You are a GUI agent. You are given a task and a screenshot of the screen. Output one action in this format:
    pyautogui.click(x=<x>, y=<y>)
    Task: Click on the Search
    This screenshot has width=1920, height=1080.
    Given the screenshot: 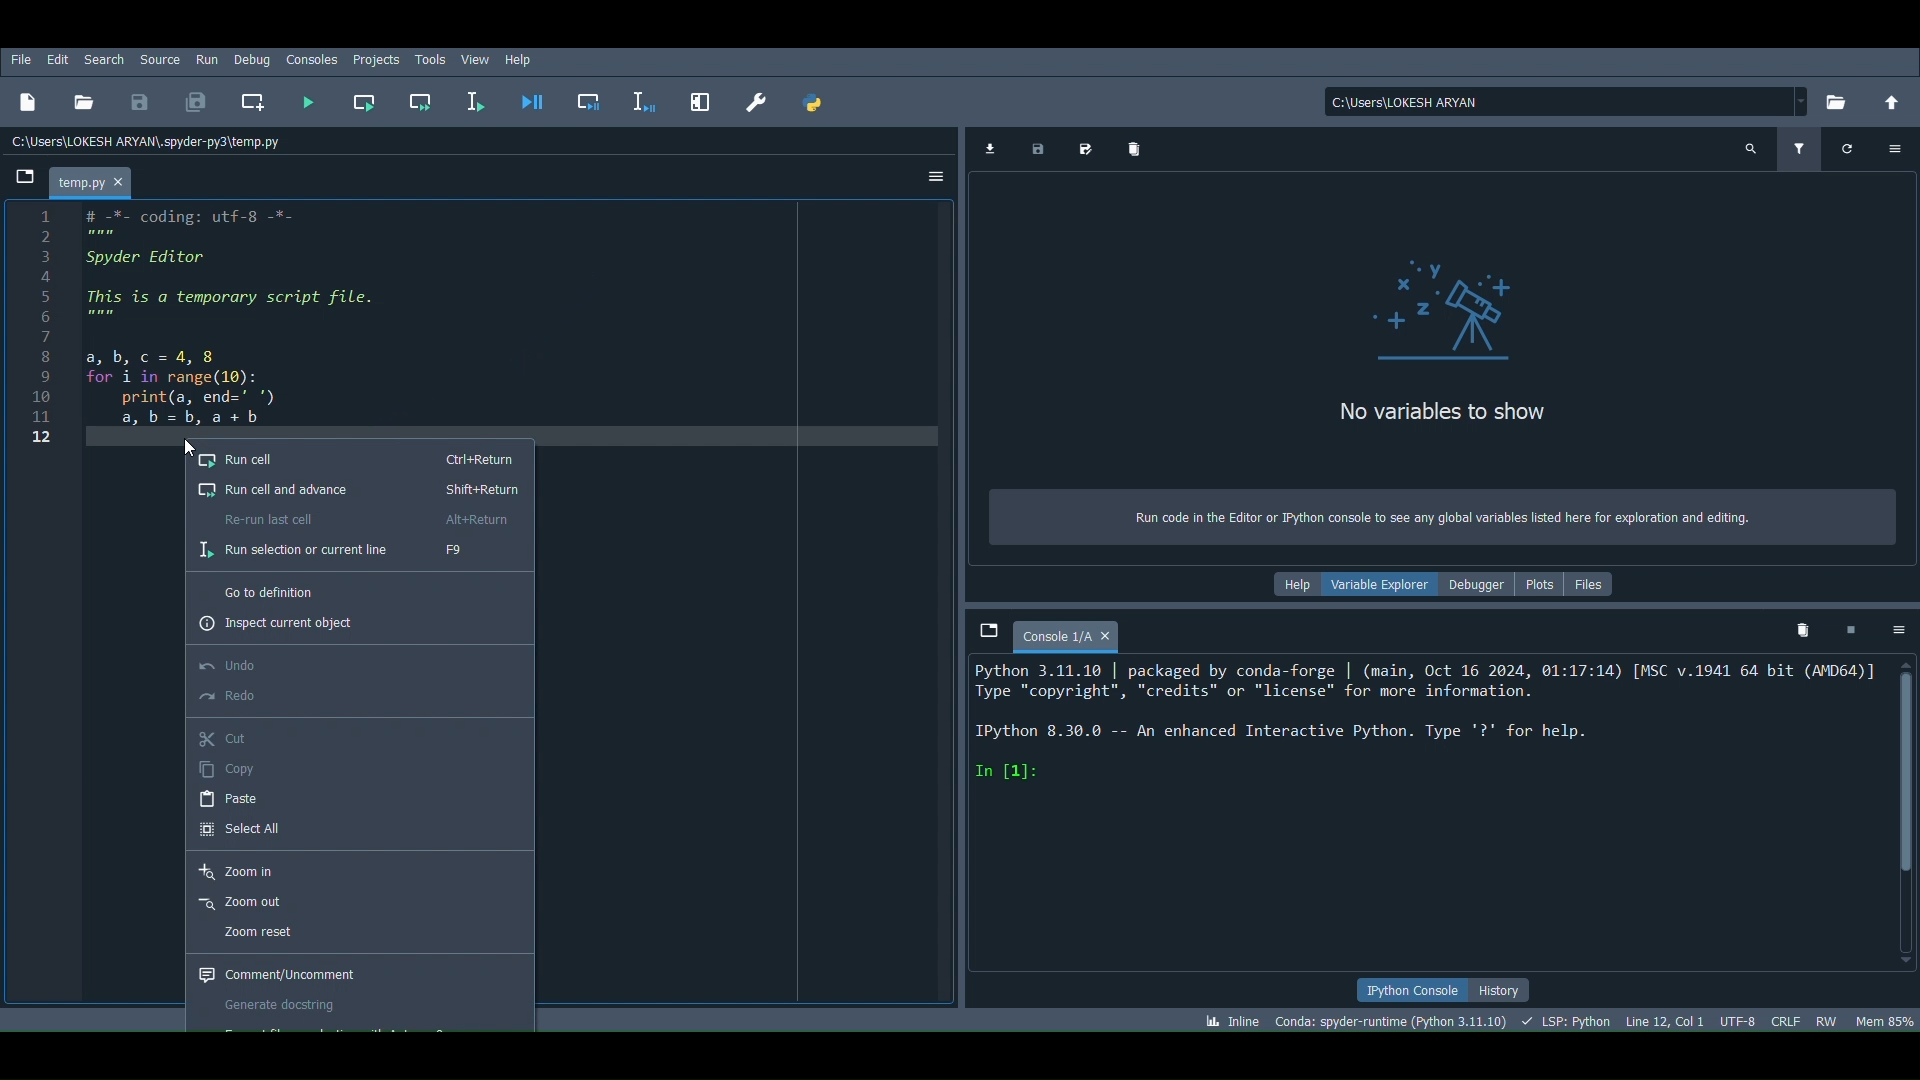 What is the action you would take?
    pyautogui.click(x=104, y=59)
    